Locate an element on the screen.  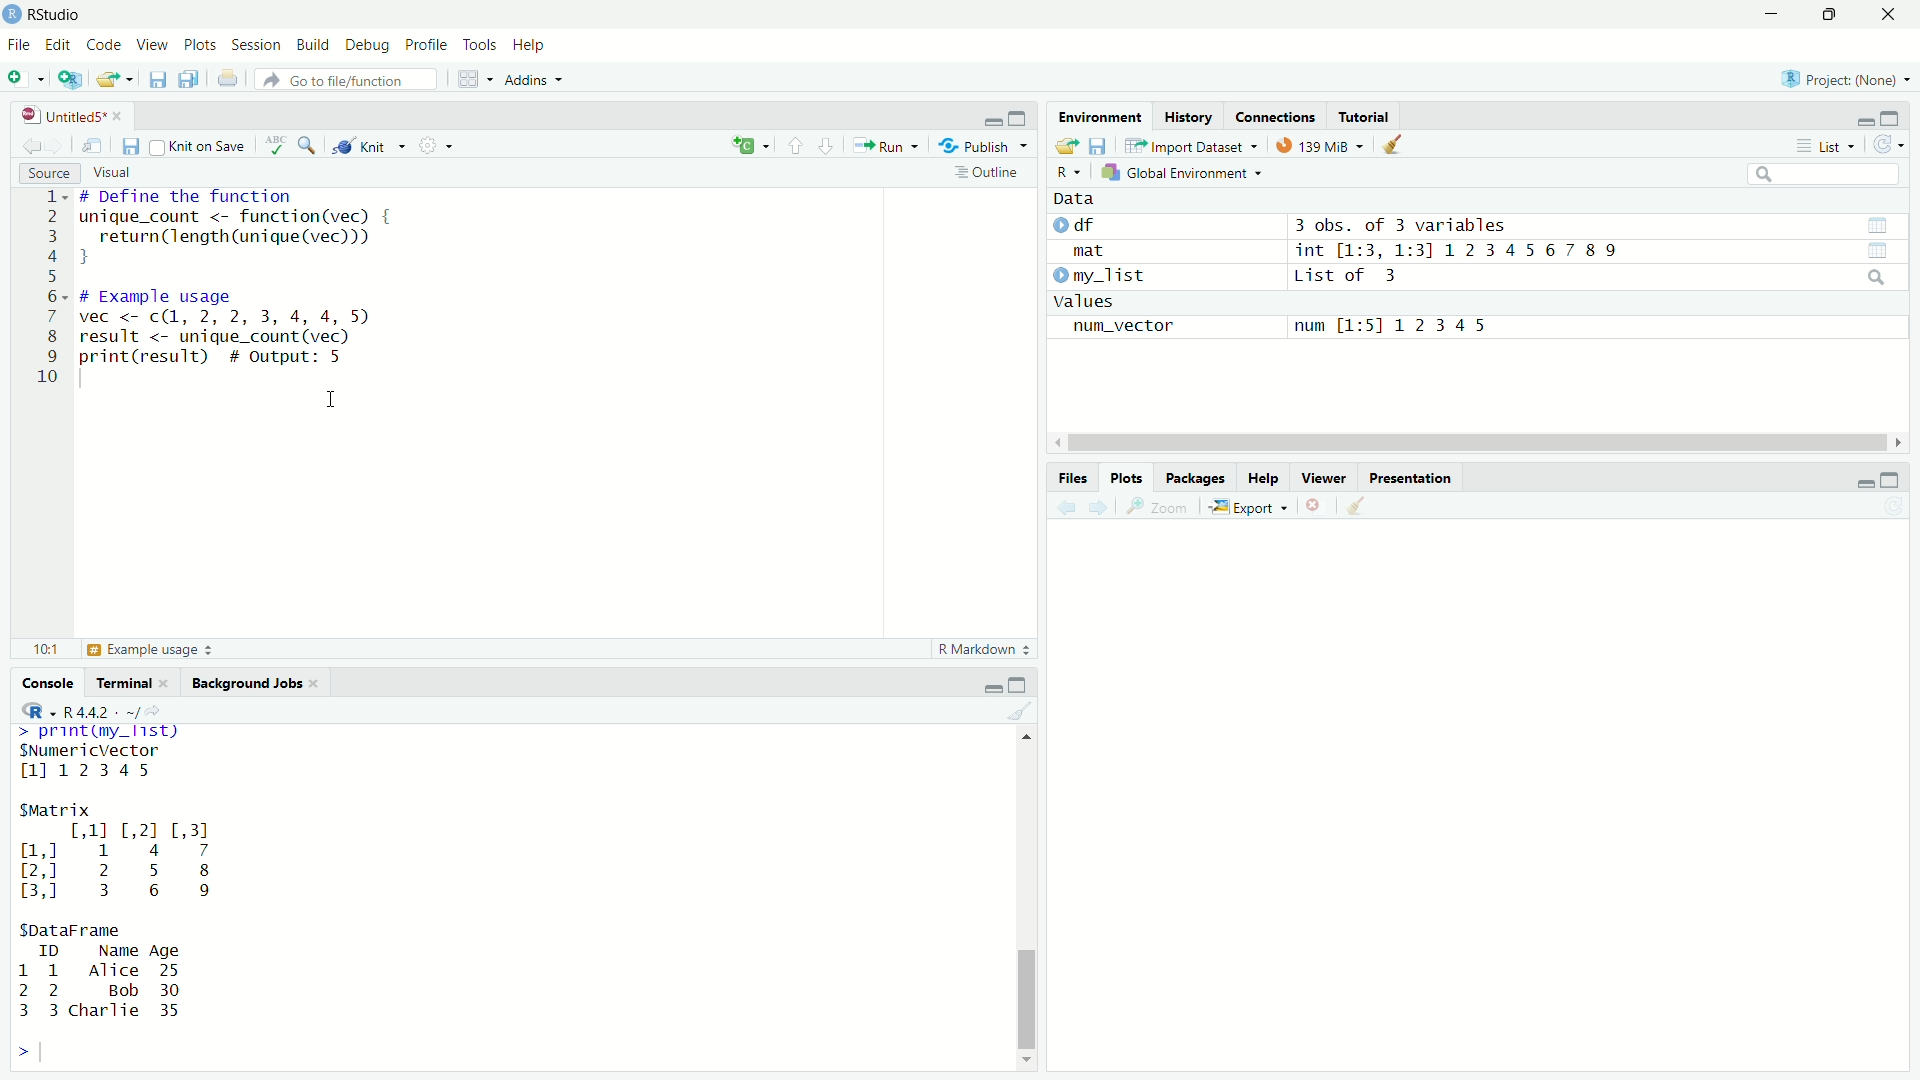
Code is located at coordinates (105, 46).